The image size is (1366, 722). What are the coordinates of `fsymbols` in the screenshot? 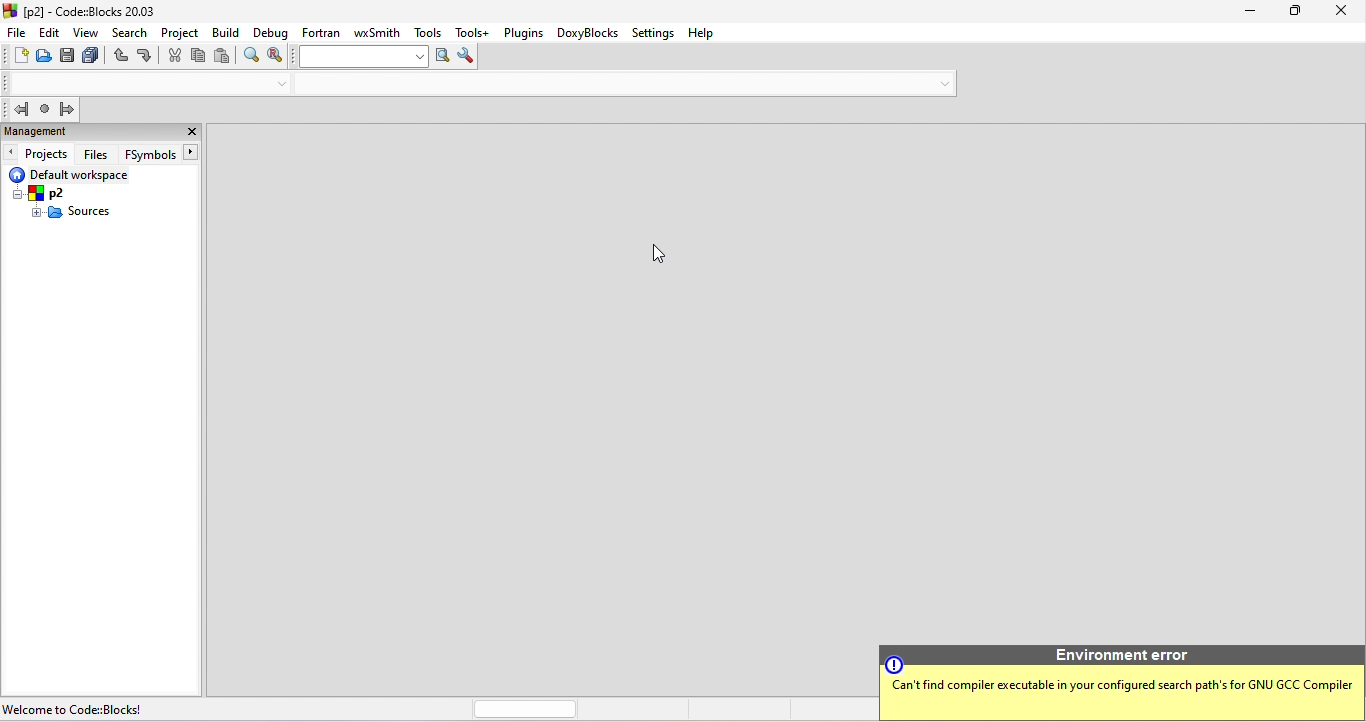 It's located at (163, 153).